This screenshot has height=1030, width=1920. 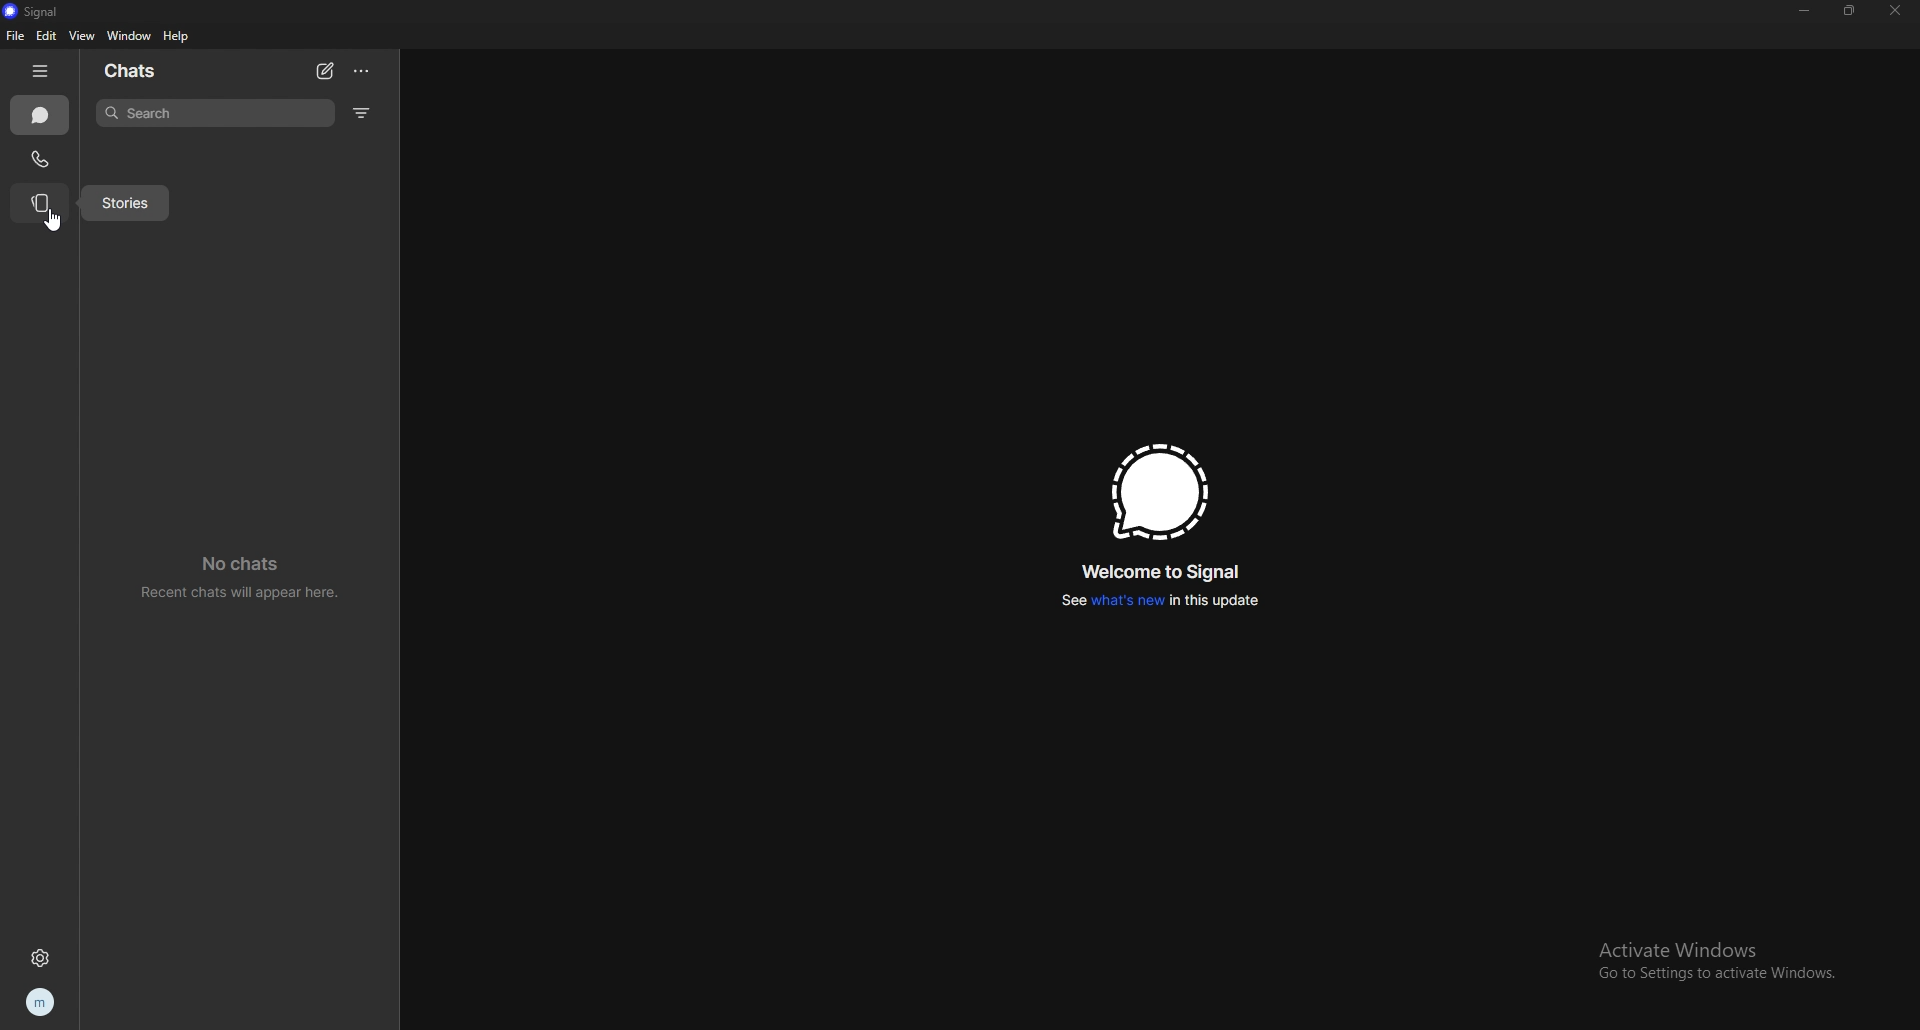 I want to click on new chat, so click(x=324, y=73).